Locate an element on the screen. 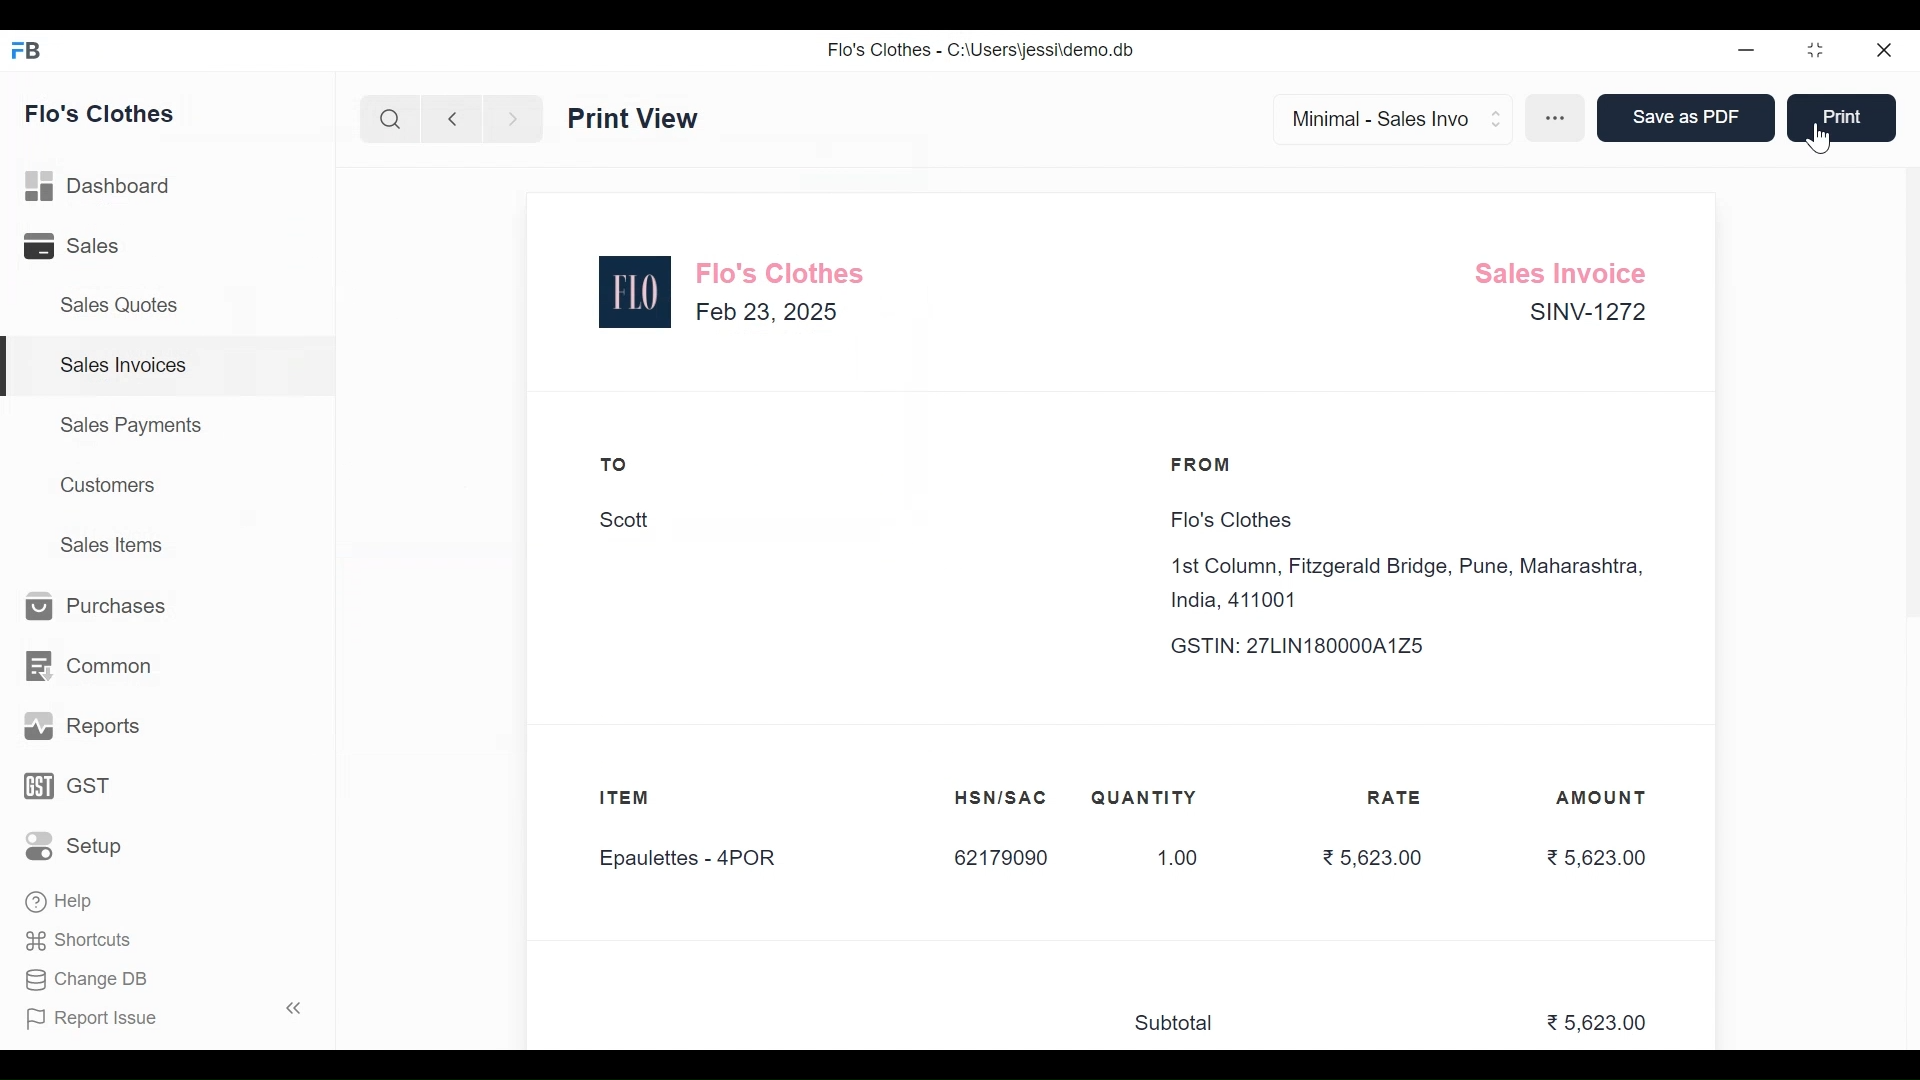 The height and width of the screenshot is (1080, 1920). 1st Column, Fitzgerald Bridge, Pune, Maharashtra, India, 411001 is located at coordinates (1413, 584).